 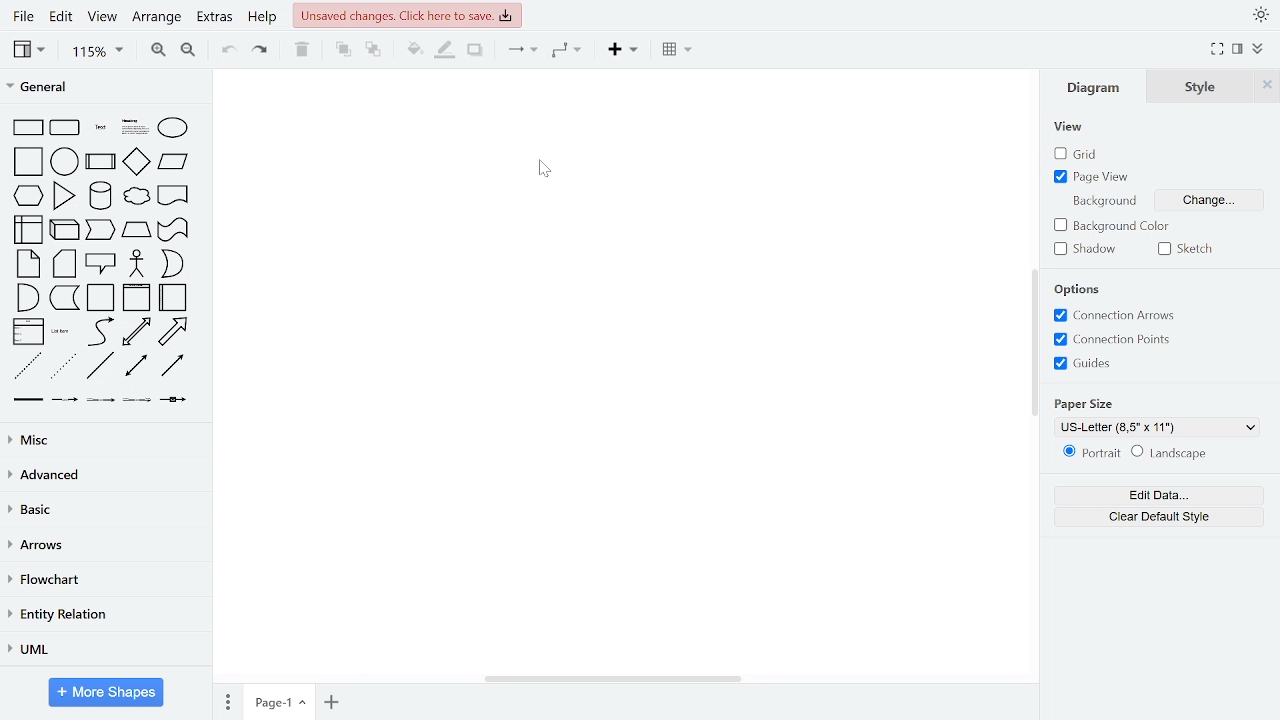 What do you see at coordinates (1110, 225) in the screenshot?
I see `Background color` at bounding box center [1110, 225].